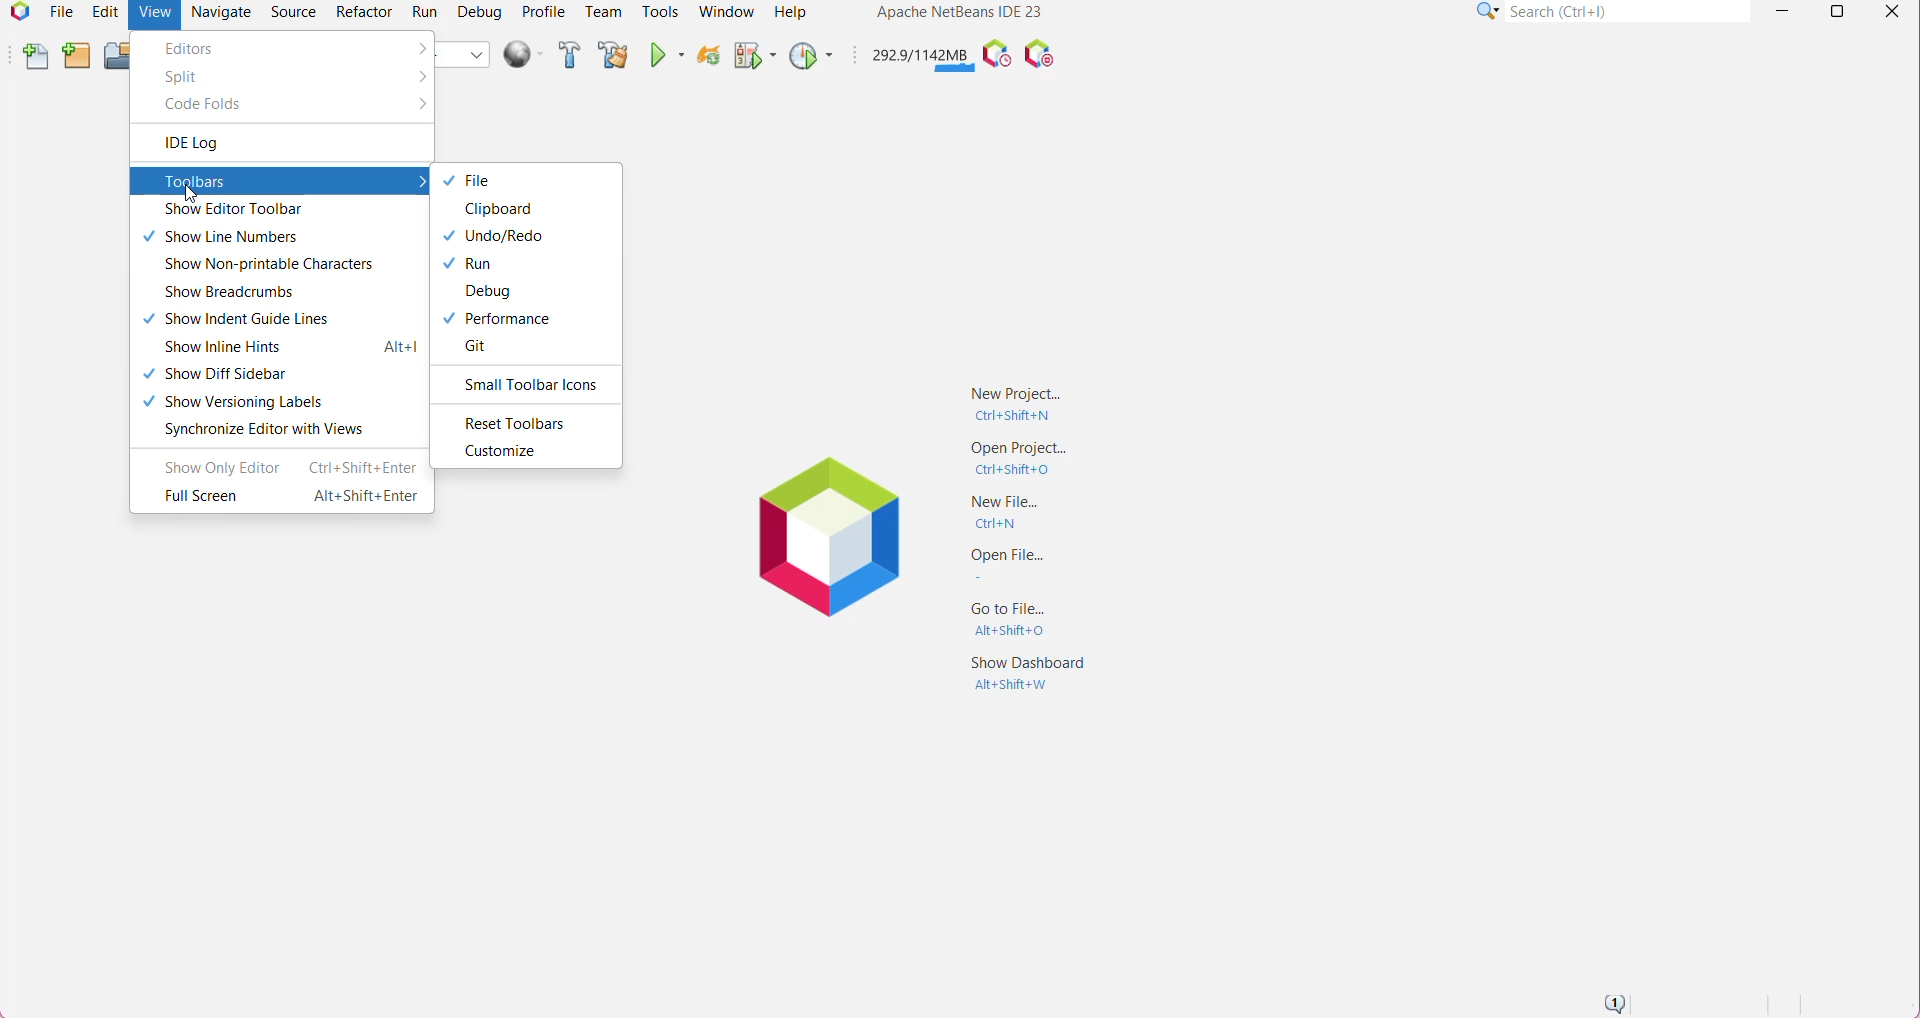  What do you see at coordinates (279, 182) in the screenshot?
I see `Toolbars` at bounding box center [279, 182].